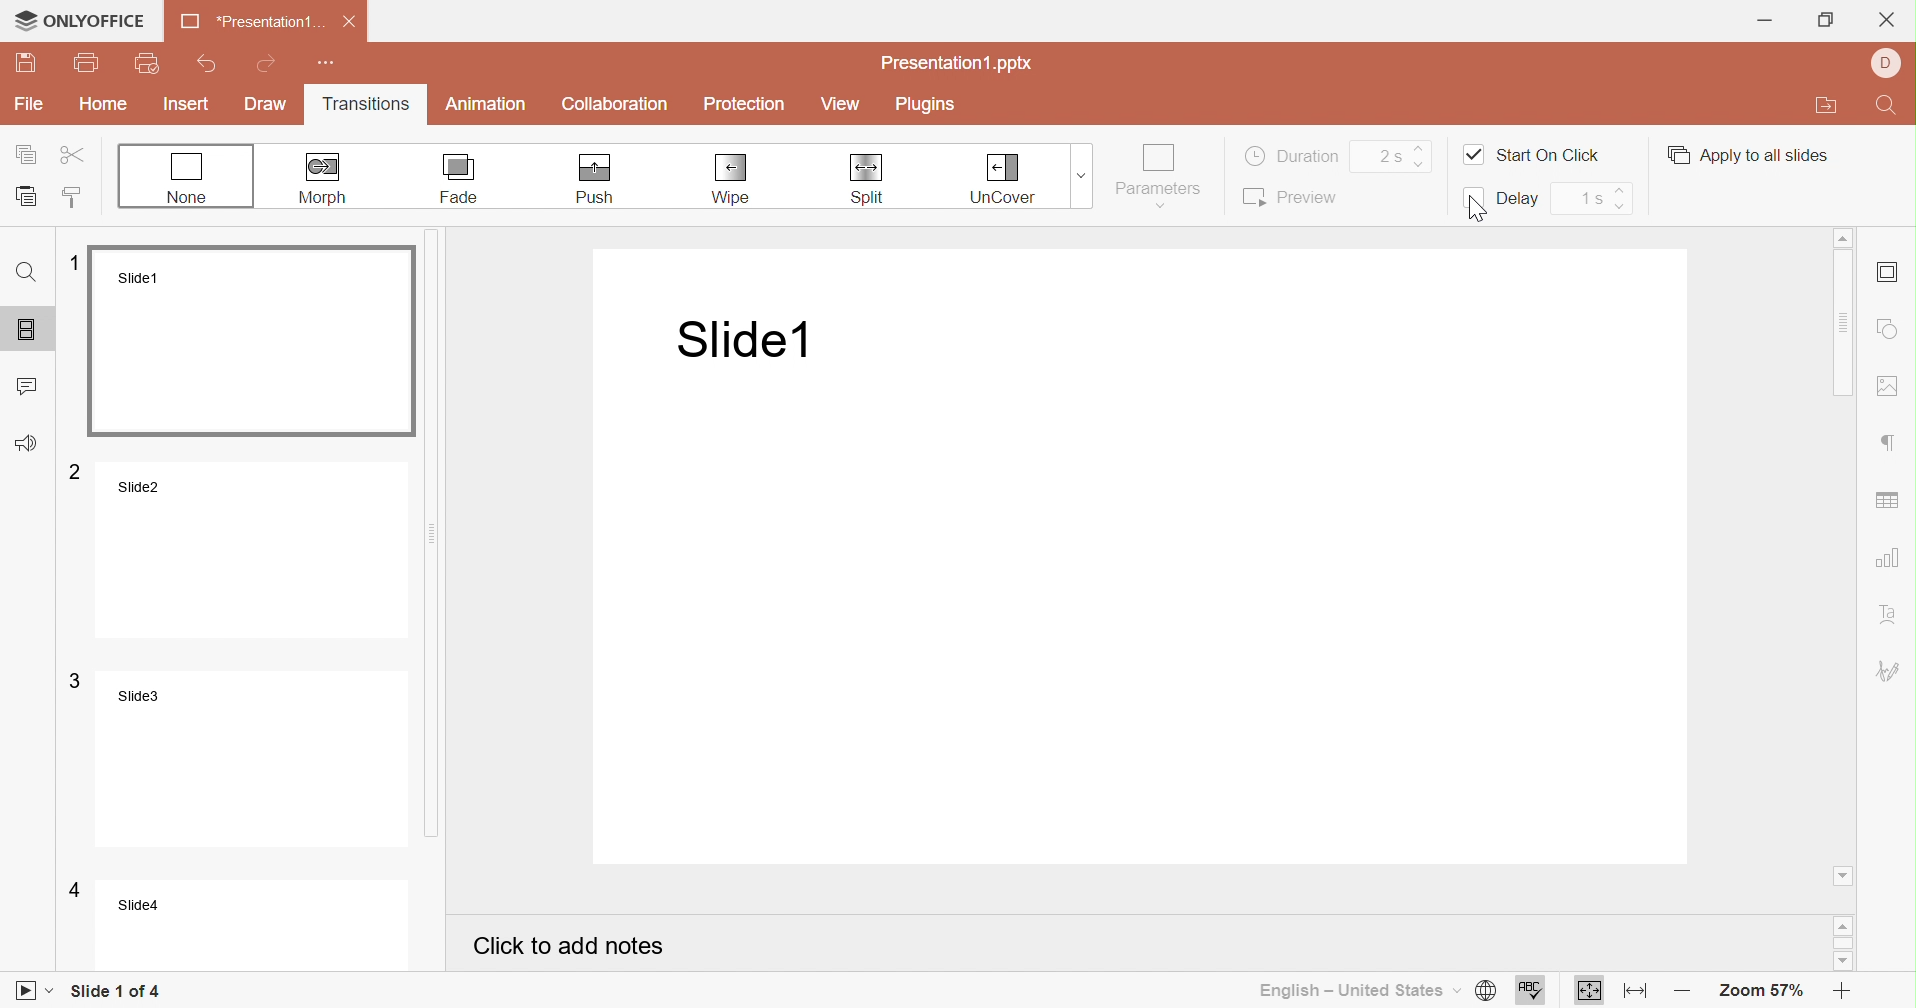  What do you see at coordinates (76, 680) in the screenshot?
I see `3` at bounding box center [76, 680].